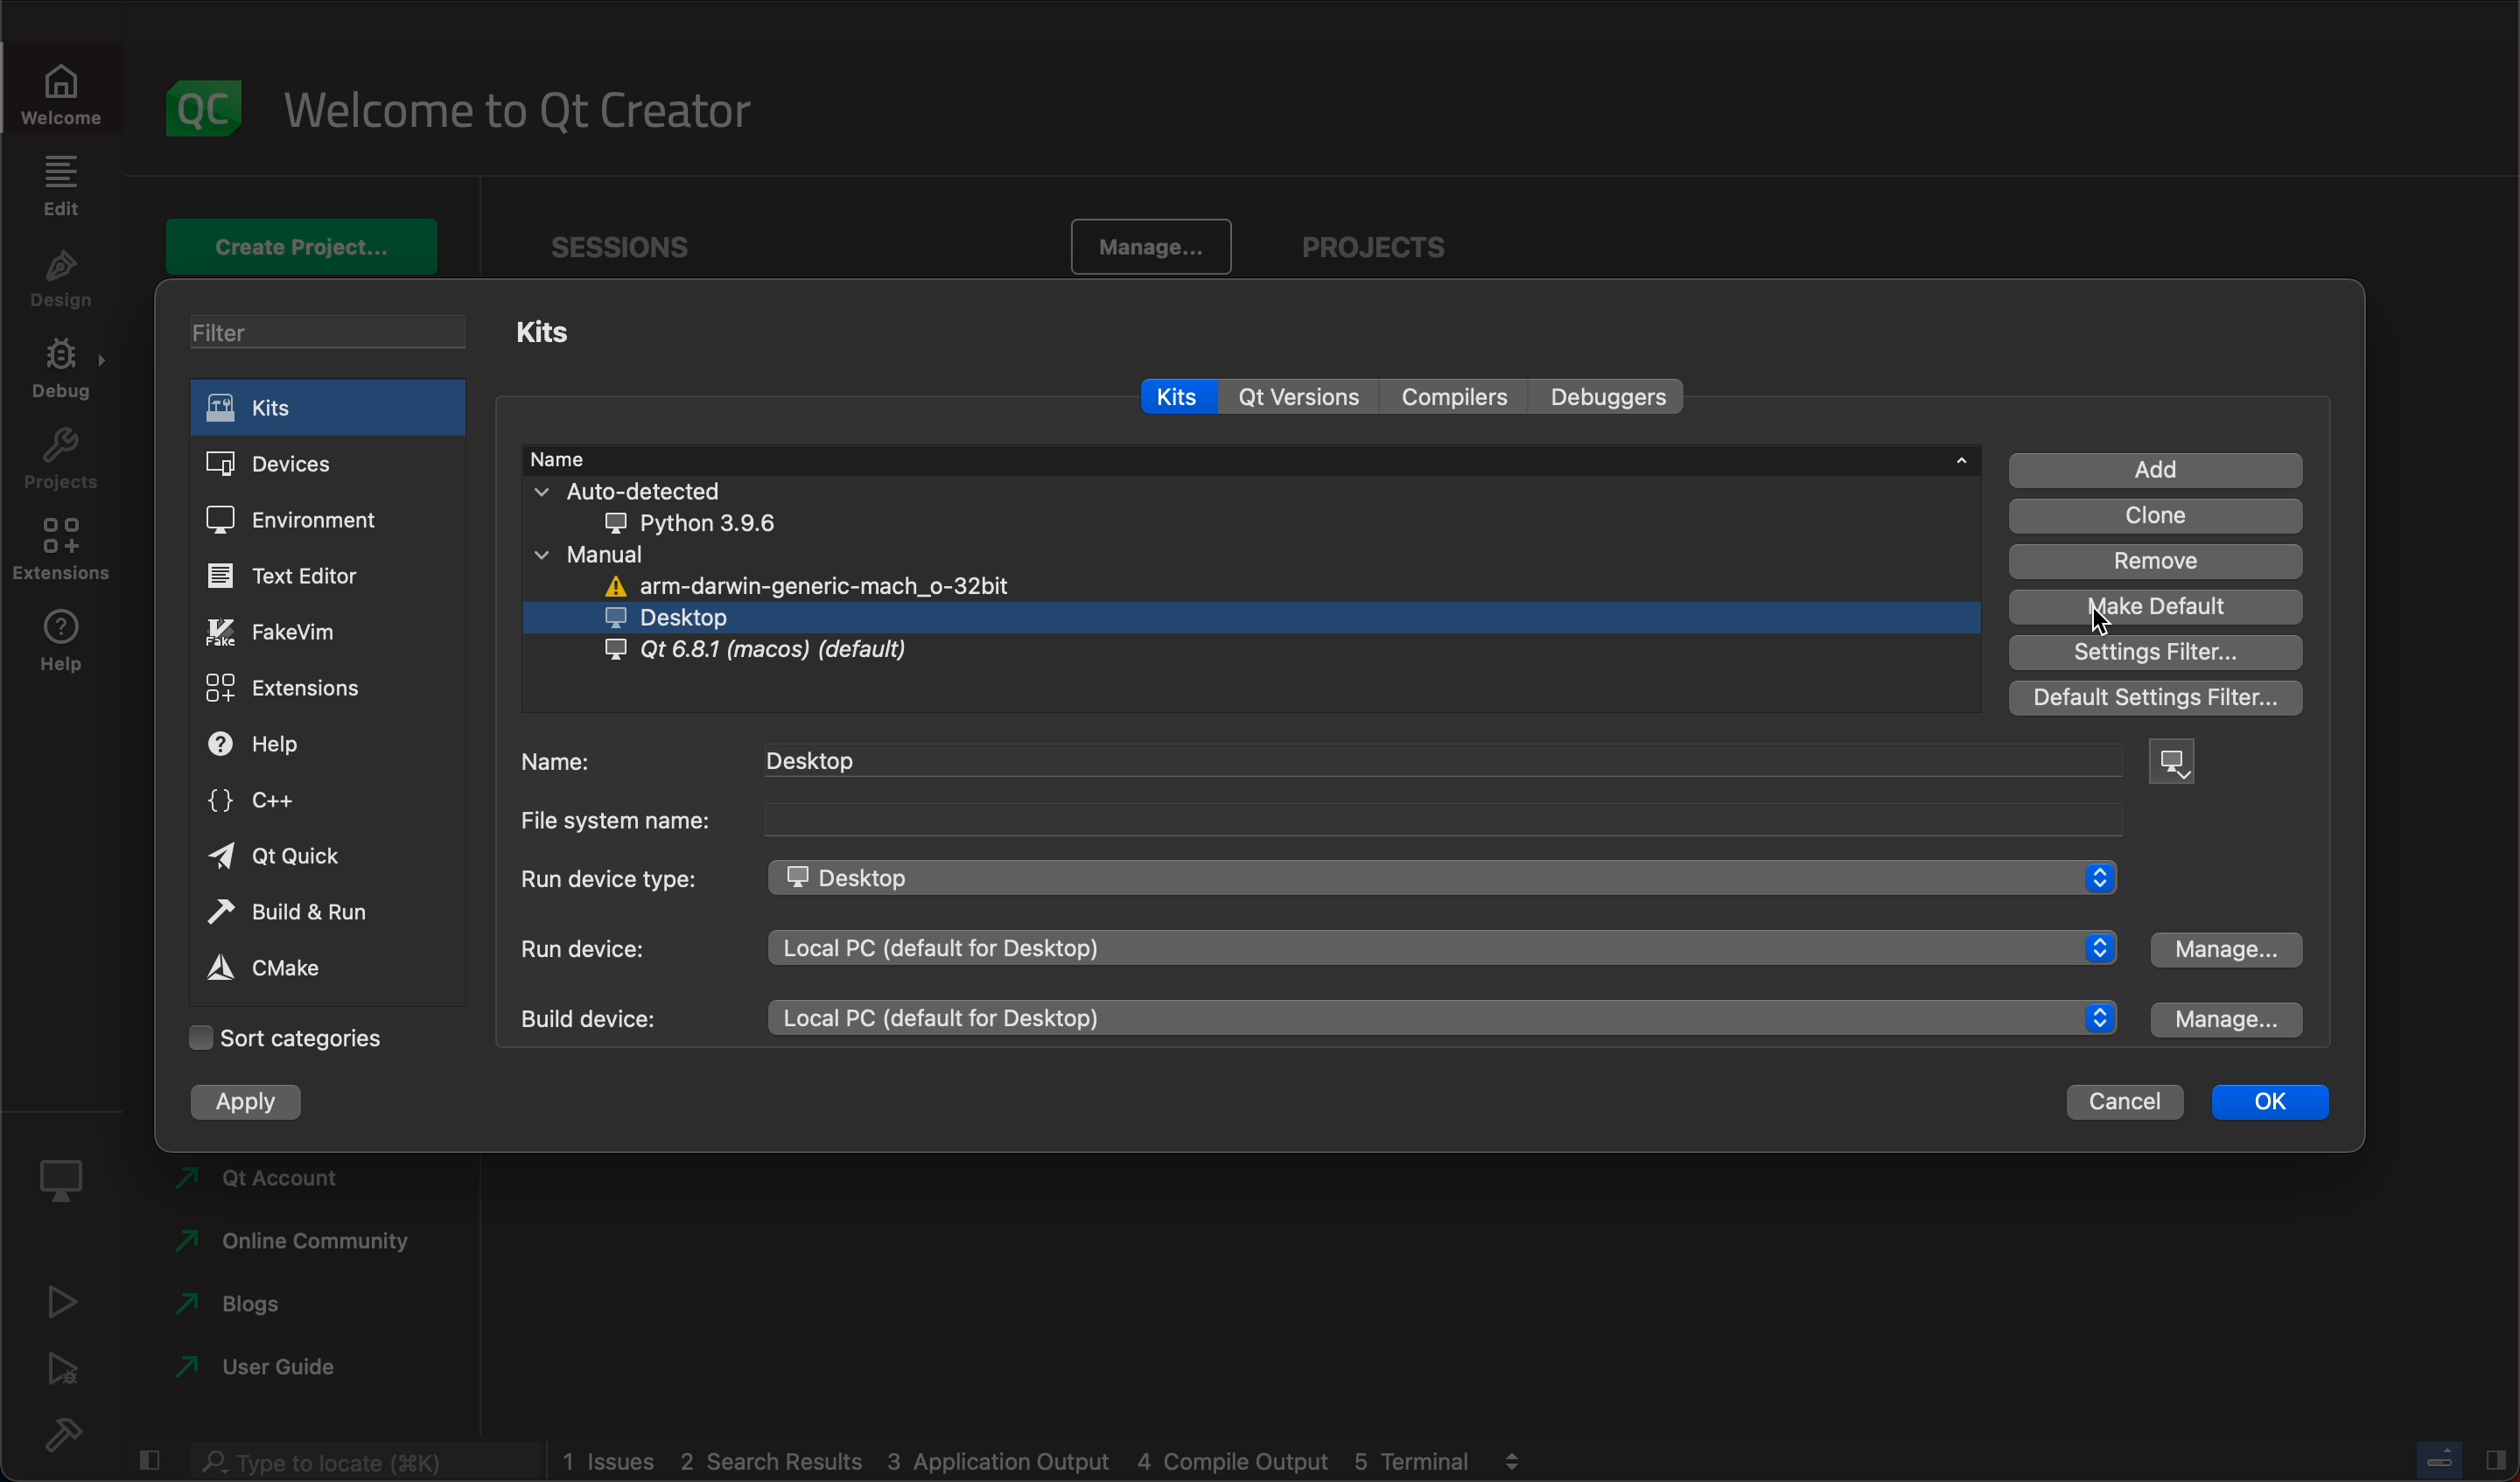  I want to click on add, so click(2158, 467).